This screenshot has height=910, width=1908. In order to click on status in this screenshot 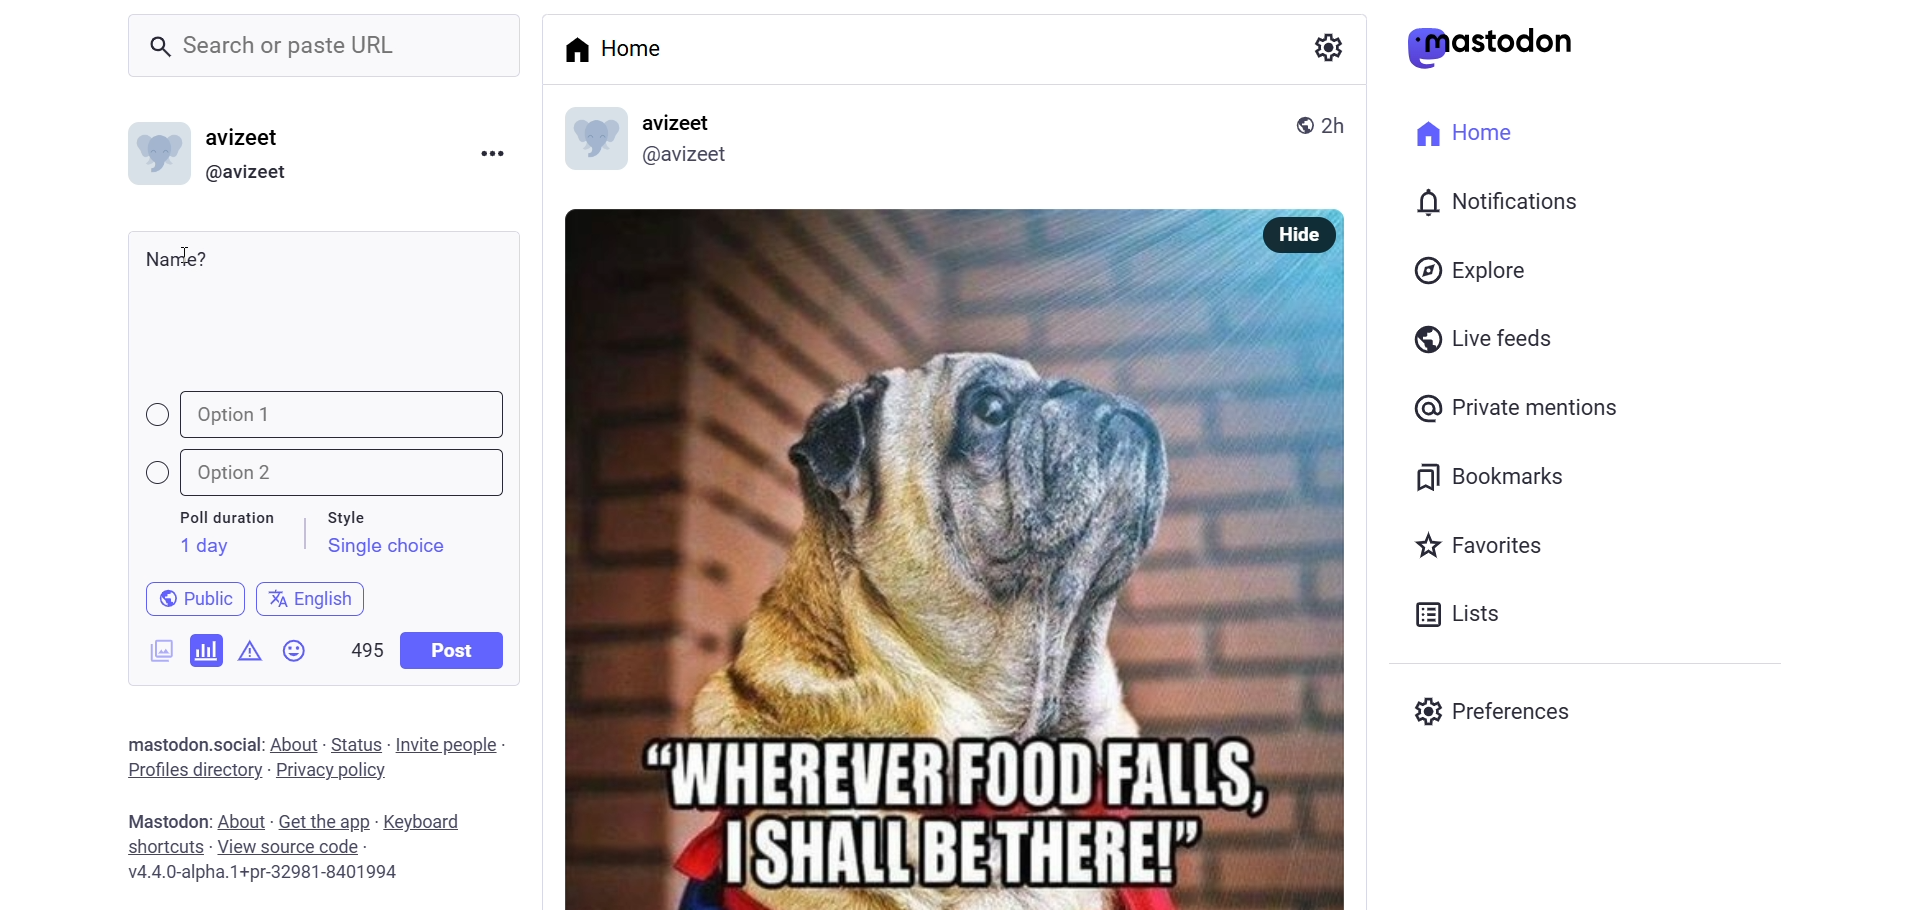, I will do `click(356, 744)`.